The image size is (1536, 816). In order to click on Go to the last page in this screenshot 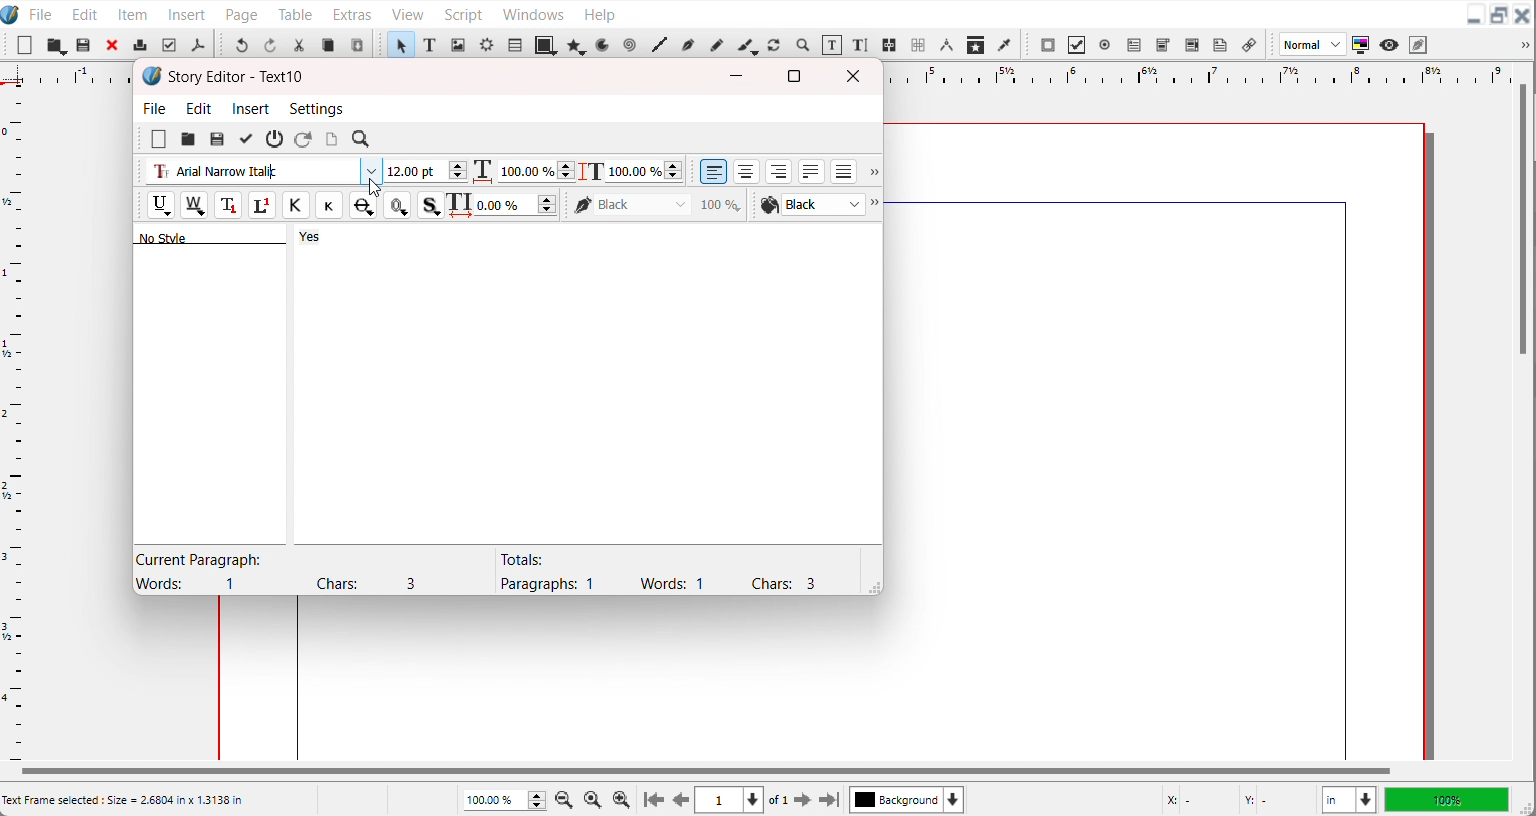, I will do `click(829, 800)`.